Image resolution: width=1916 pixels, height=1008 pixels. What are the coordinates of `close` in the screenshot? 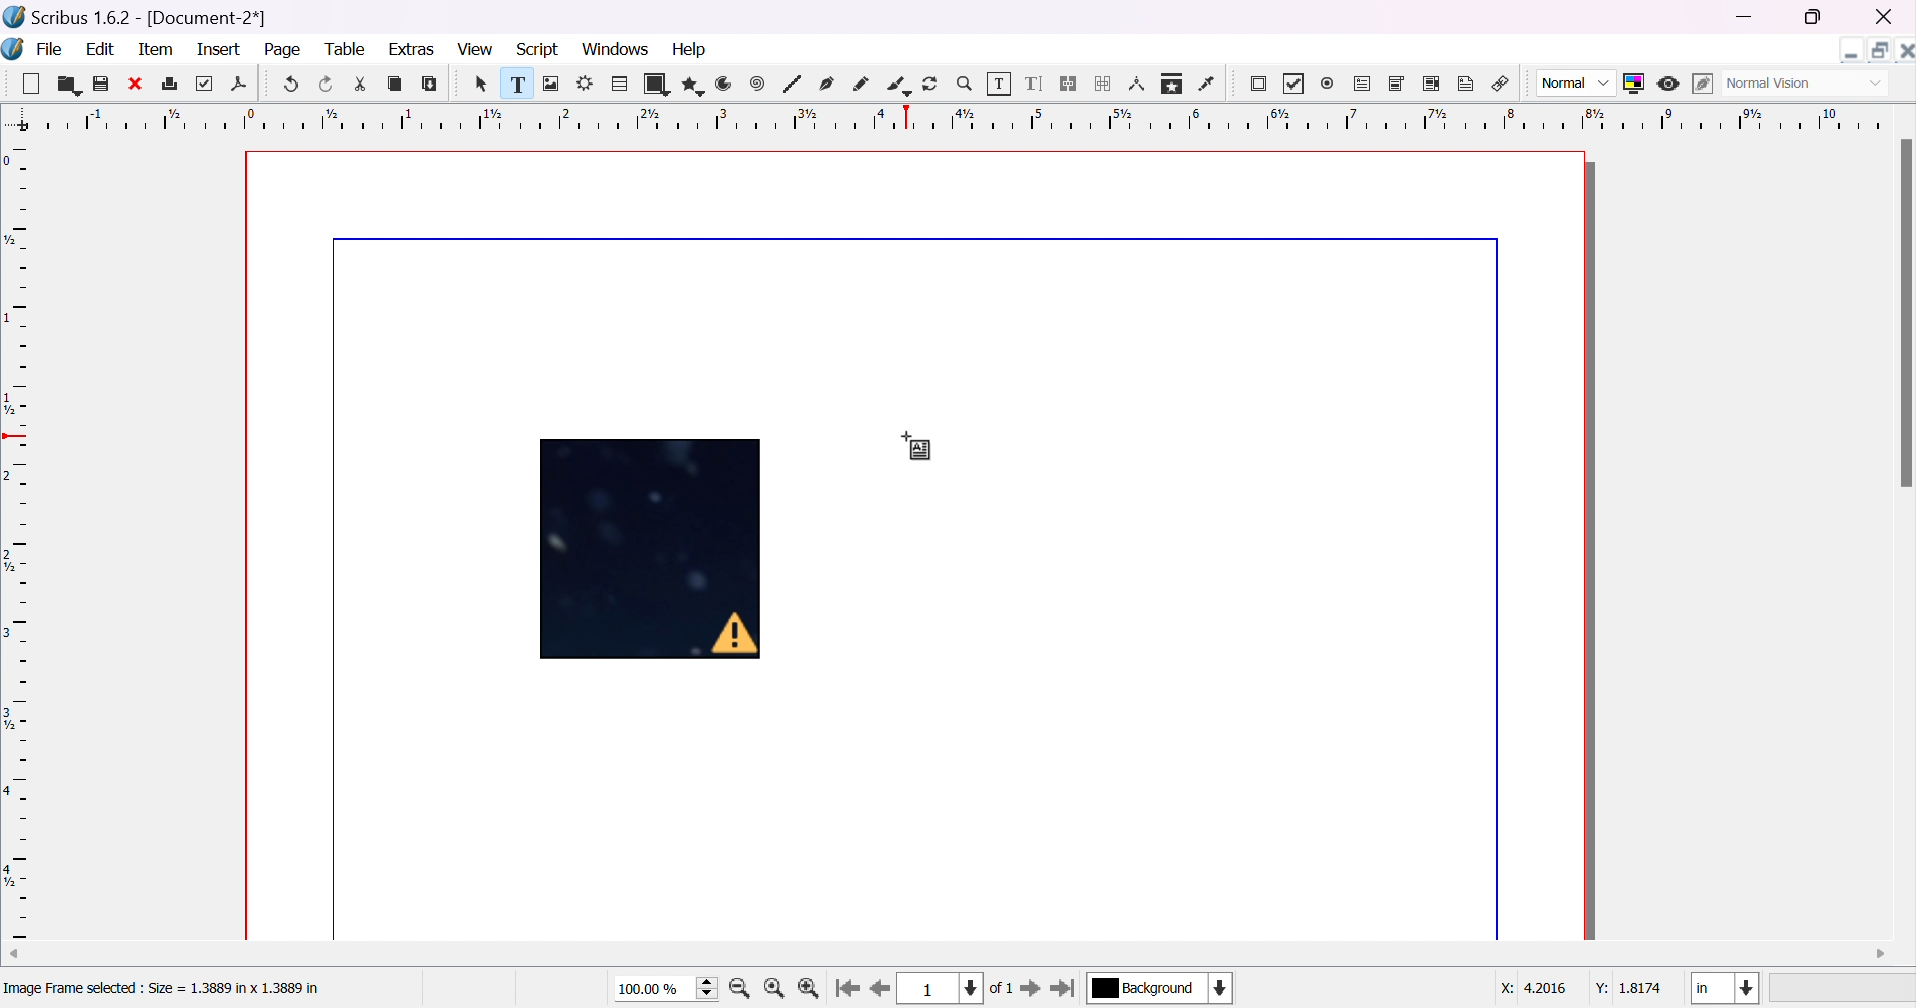 It's located at (133, 84).